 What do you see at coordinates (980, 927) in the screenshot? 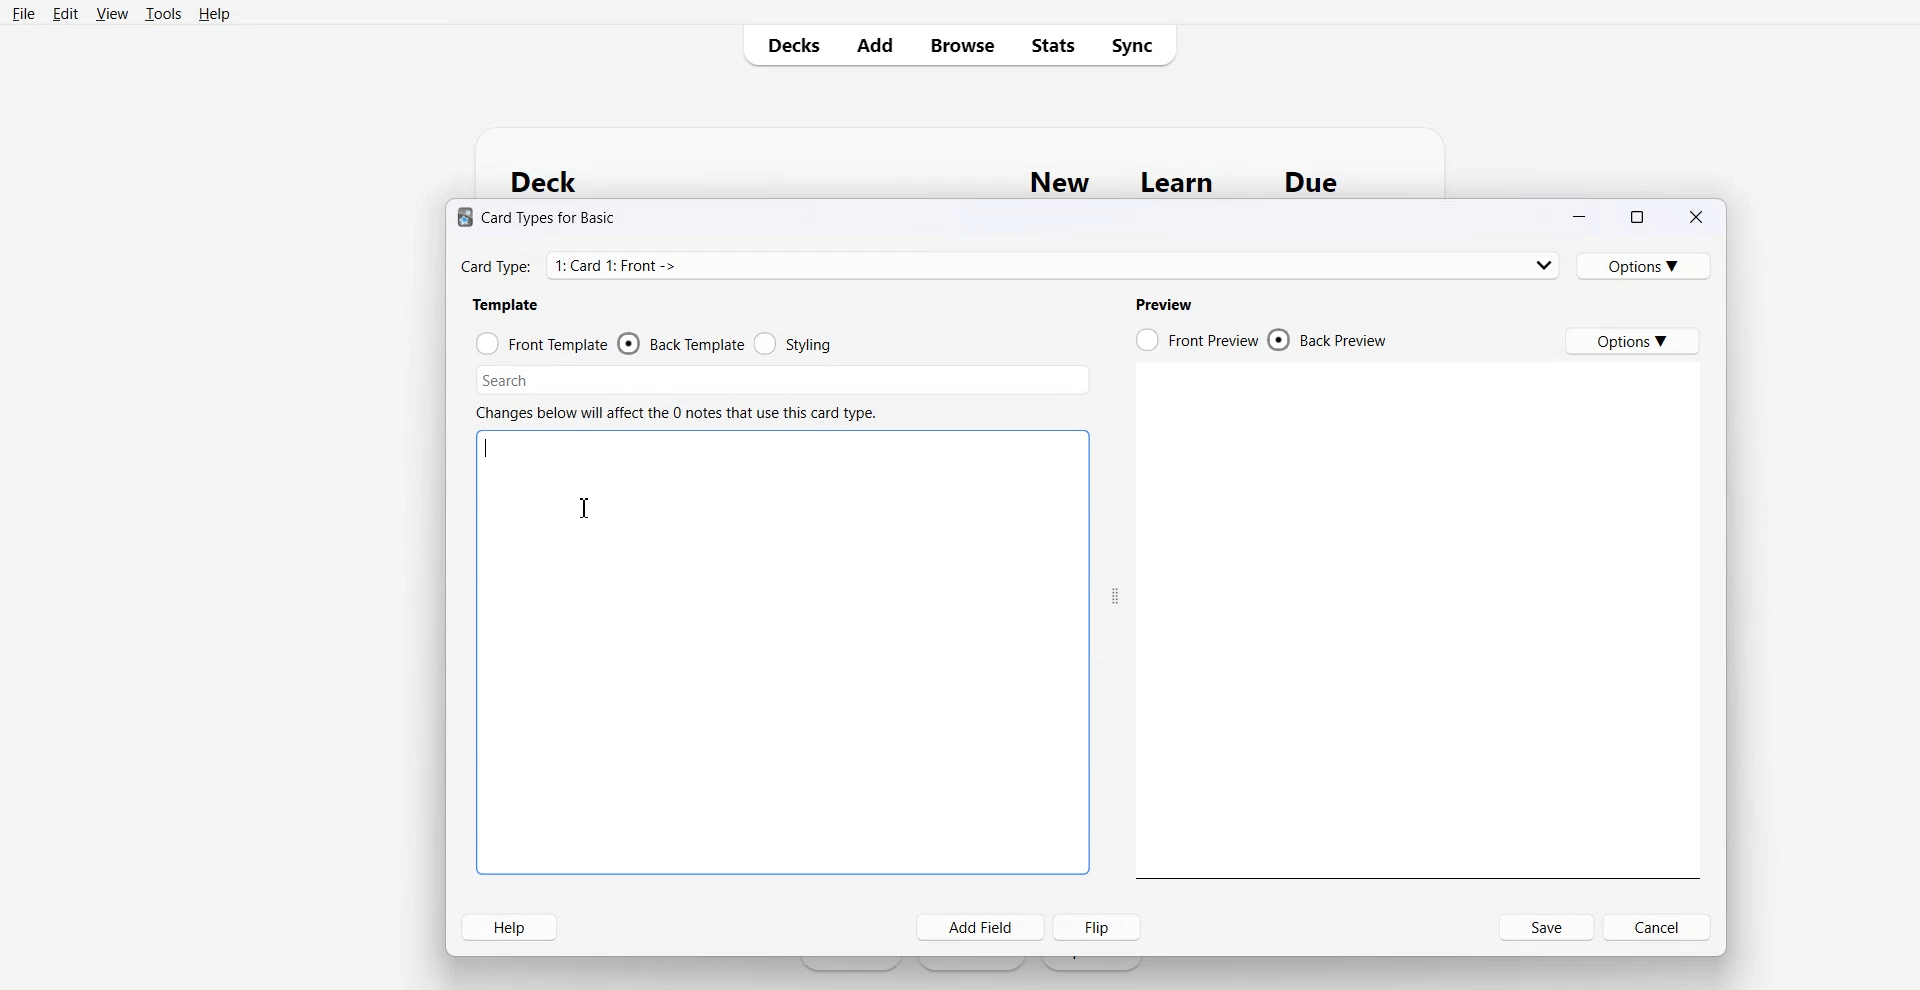
I see `Add field` at bounding box center [980, 927].